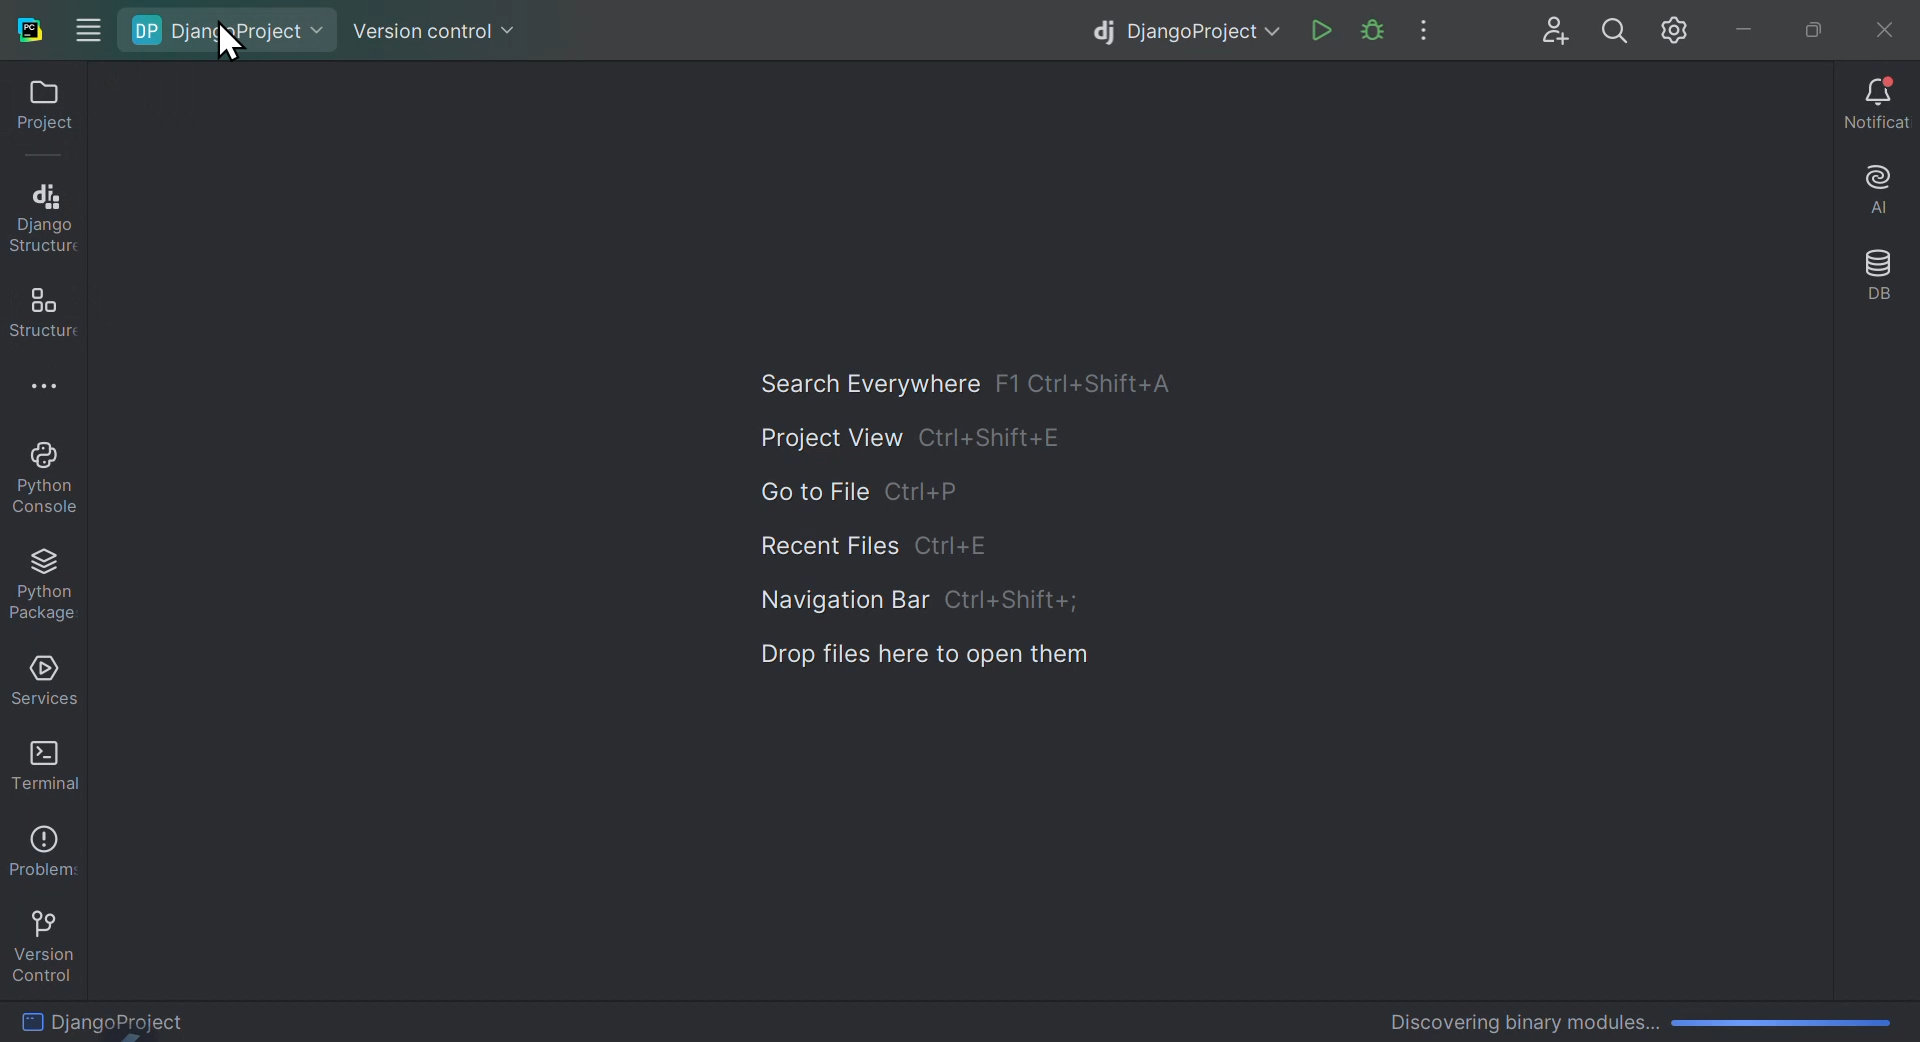 The width and height of the screenshot is (1920, 1042). Describe the element at coordinates (1878, 279) in the screenshot. I see `Database` at that location.